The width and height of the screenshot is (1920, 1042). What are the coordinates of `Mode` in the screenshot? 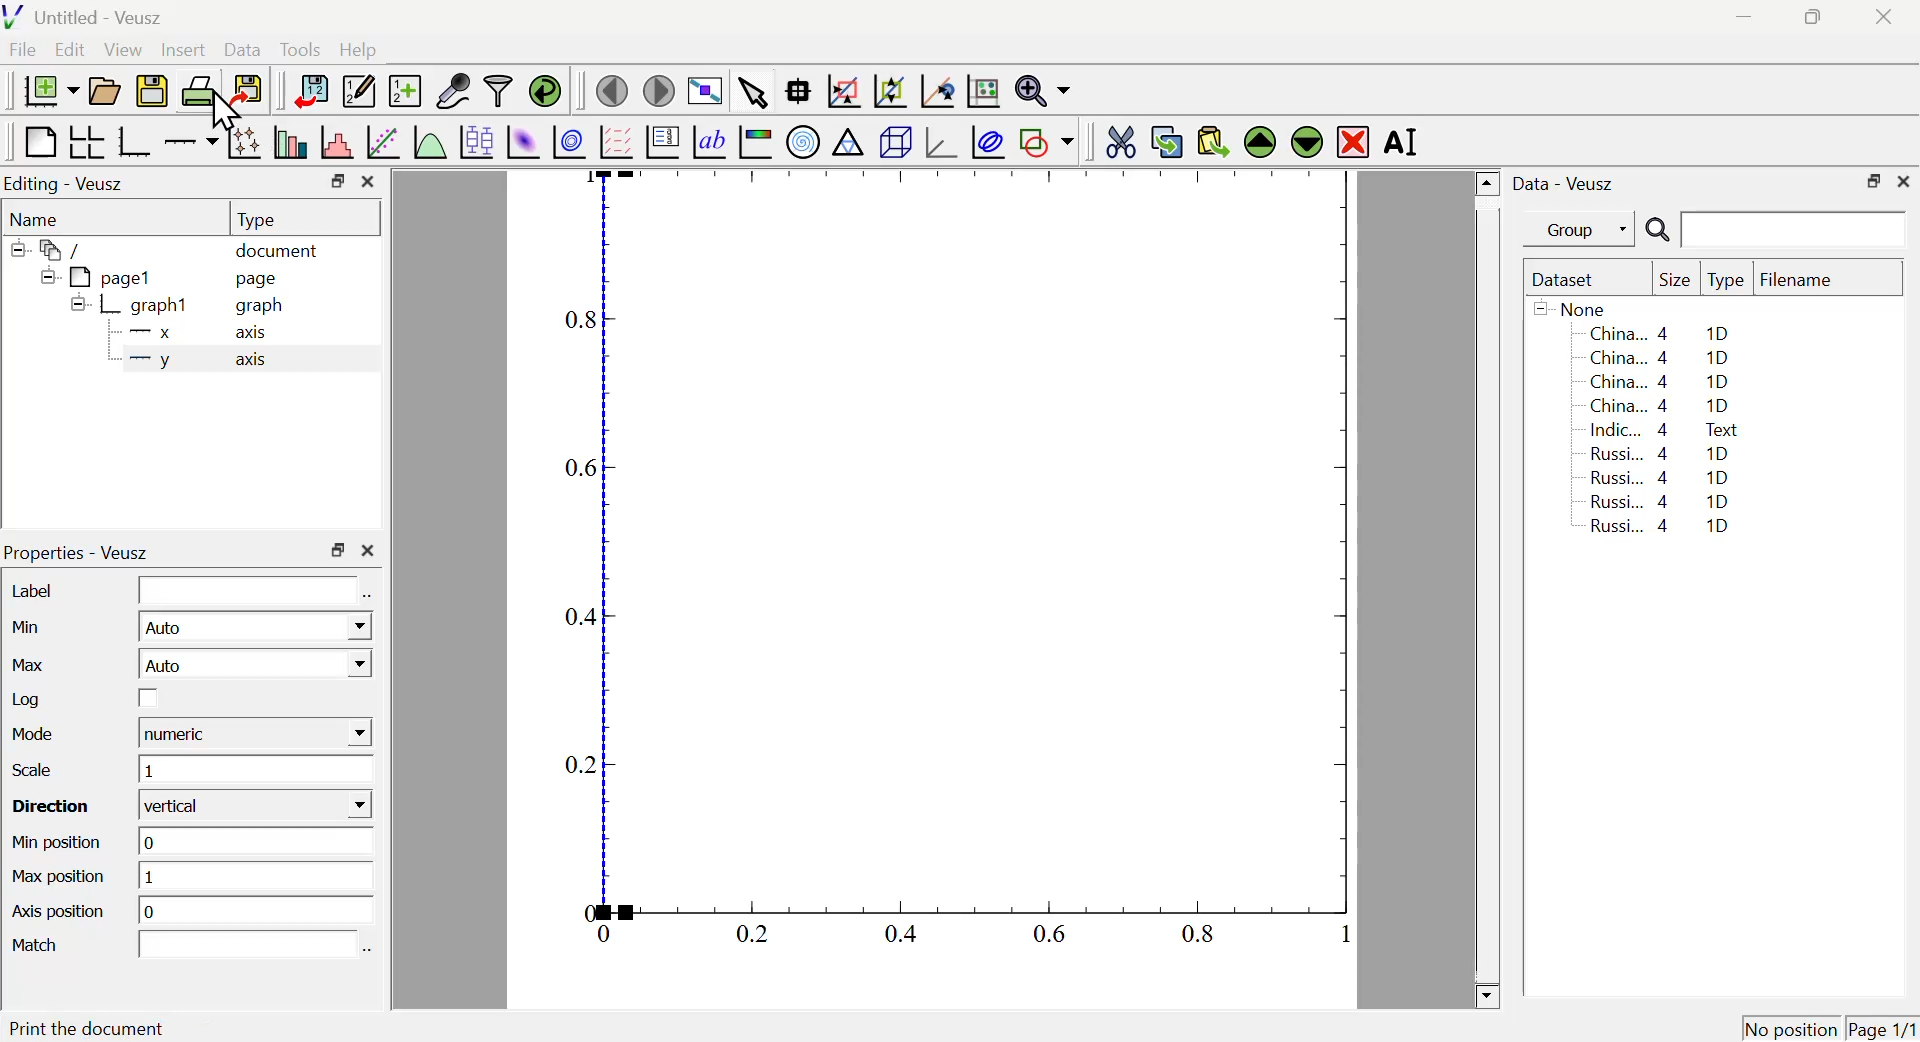 It's located at (38, 736).